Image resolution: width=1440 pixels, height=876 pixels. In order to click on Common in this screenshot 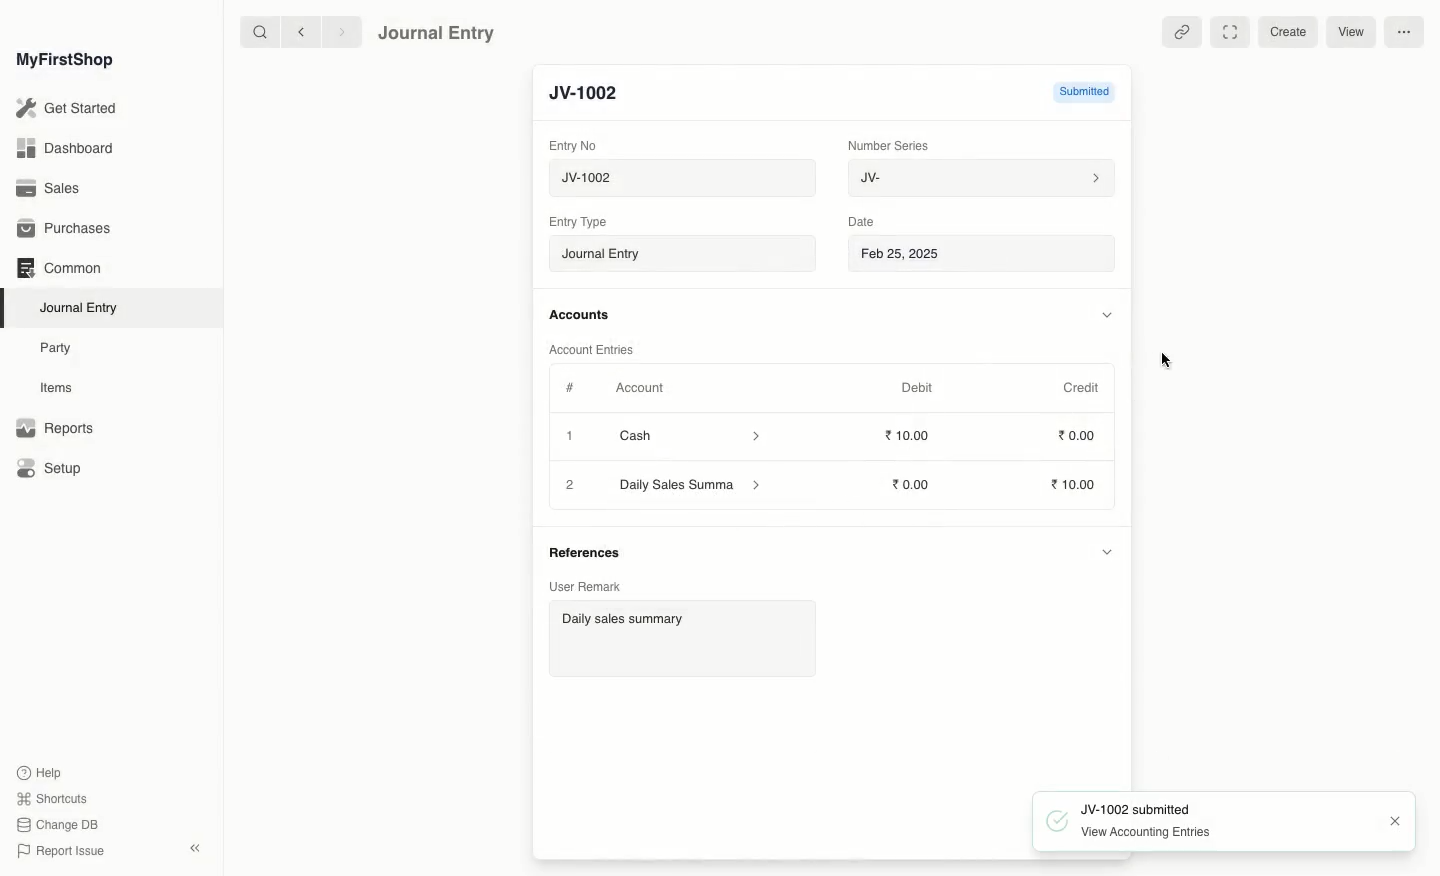, I will do `click(58, 268)`.